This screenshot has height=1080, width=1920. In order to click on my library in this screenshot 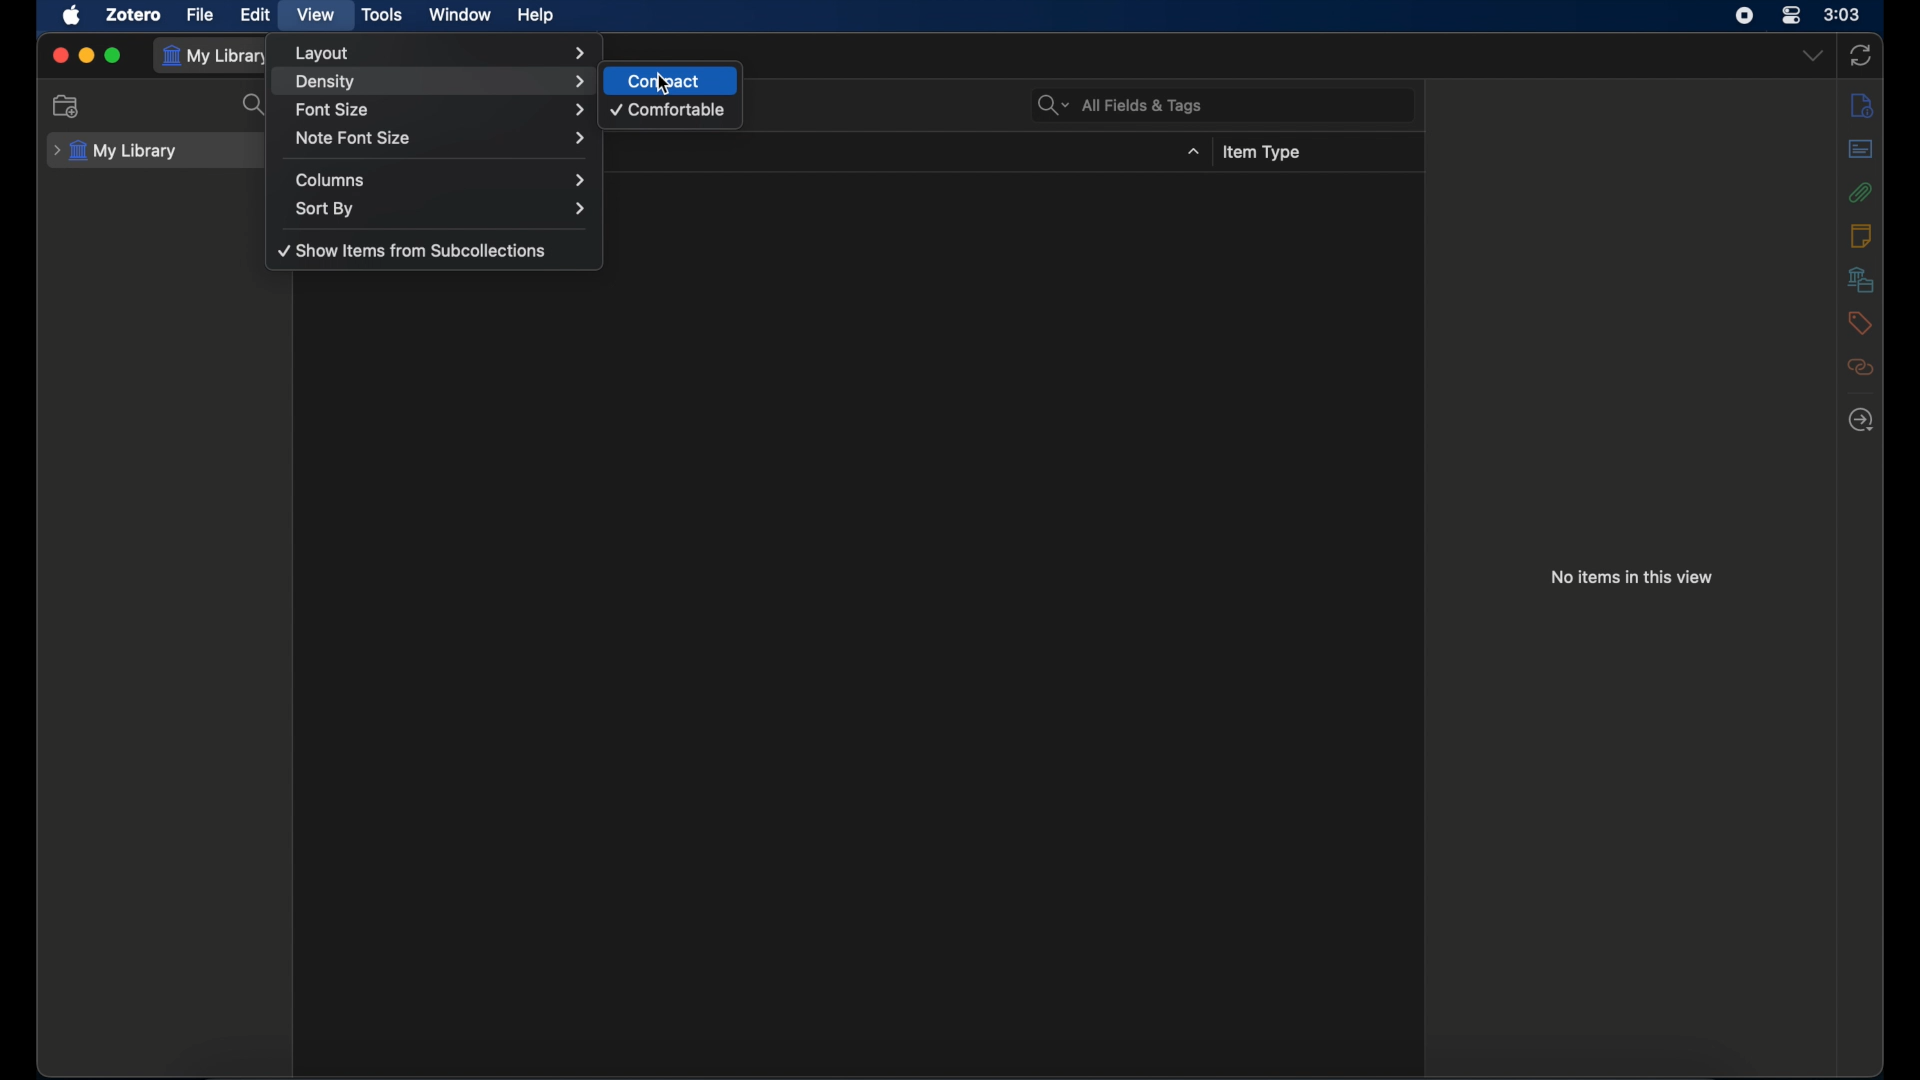, I will do `click(116, 151)`.